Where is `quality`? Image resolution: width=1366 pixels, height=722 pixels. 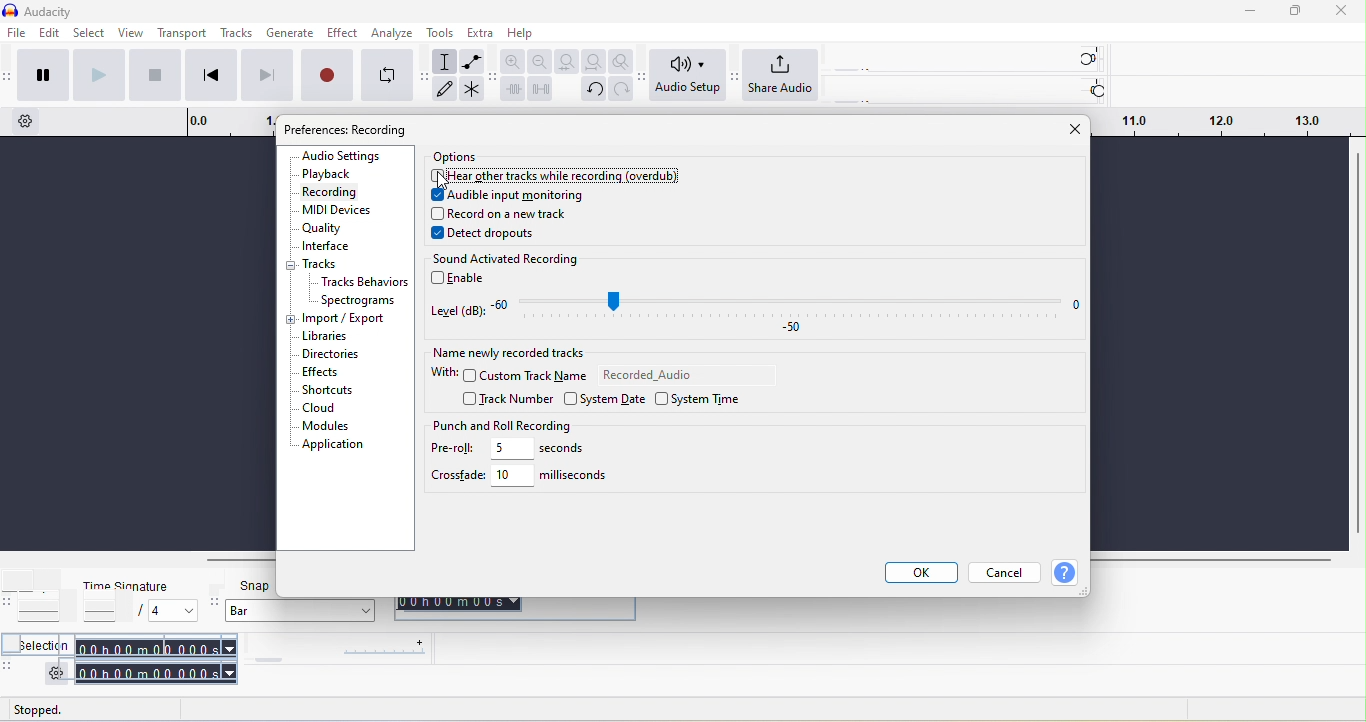
quality is located at coordinates (321, 228).